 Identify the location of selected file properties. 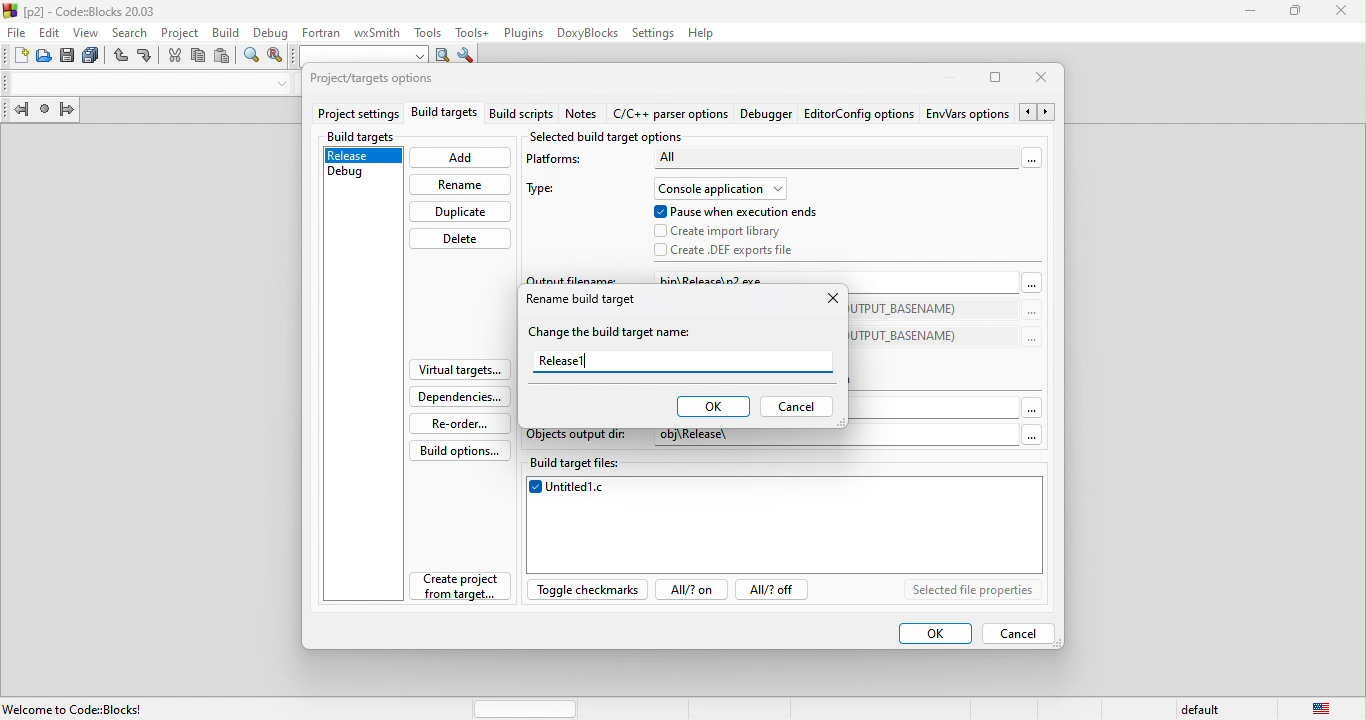
(973, 591).